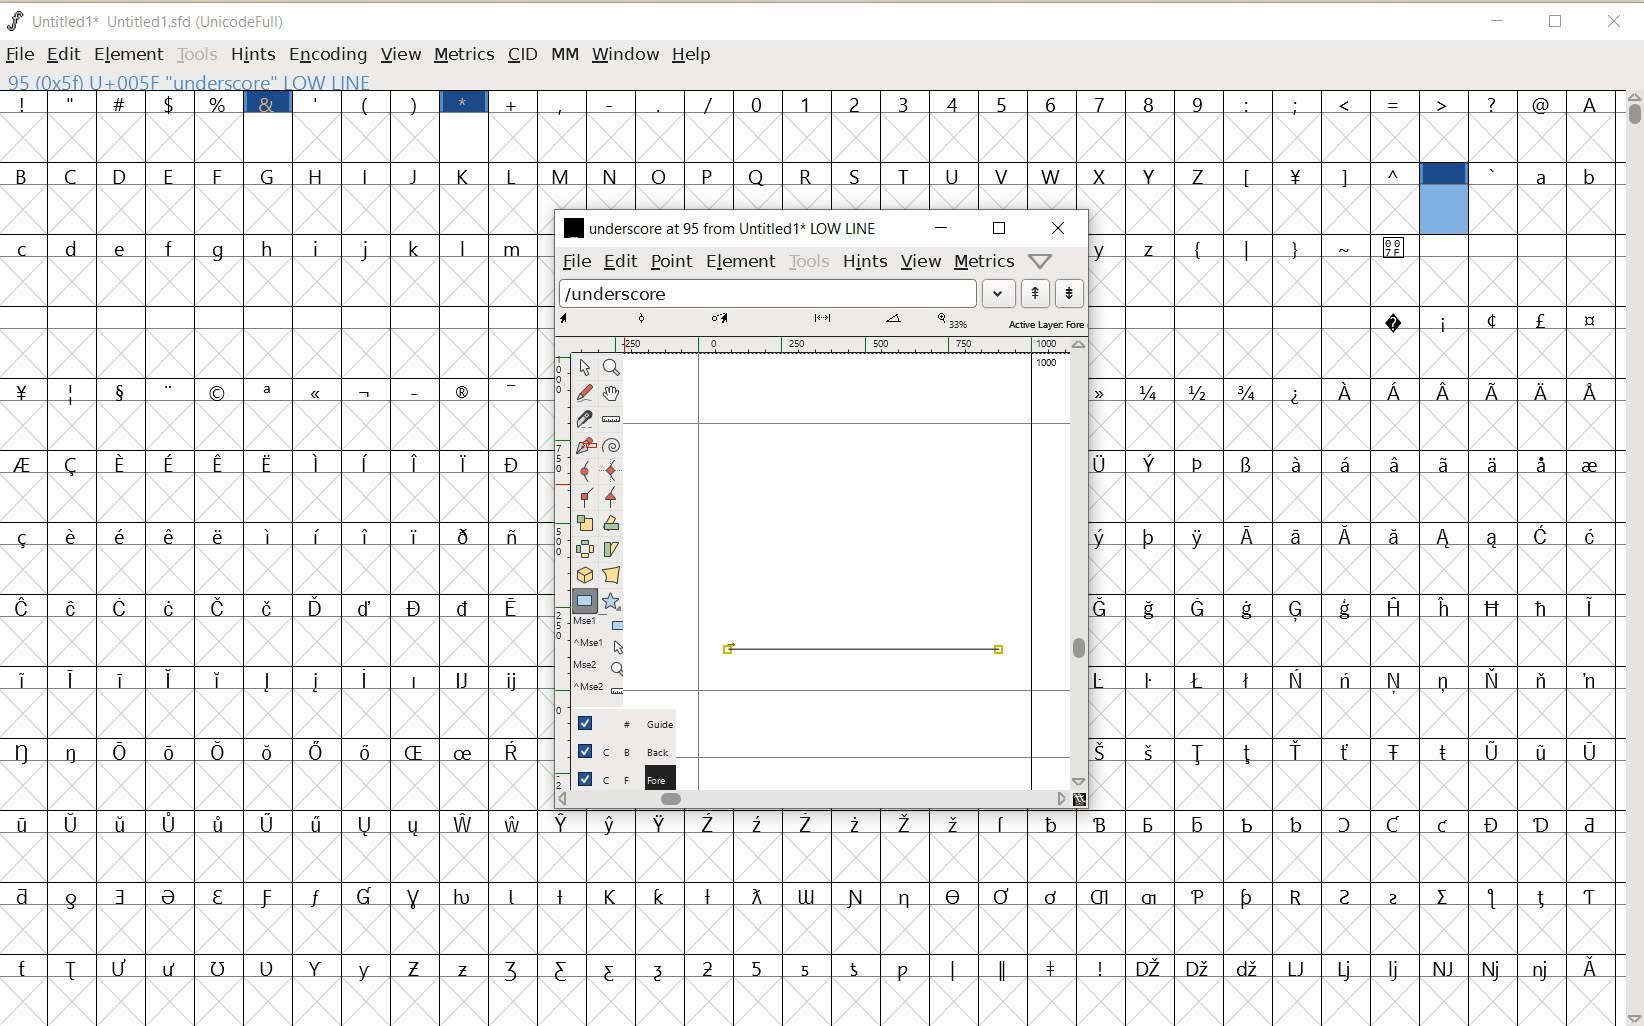 The height and width of the screenshot is (1026, 1644). Describe the element at coordinates (626, 56) in the screenshot. I see `WINDOW` at that location.